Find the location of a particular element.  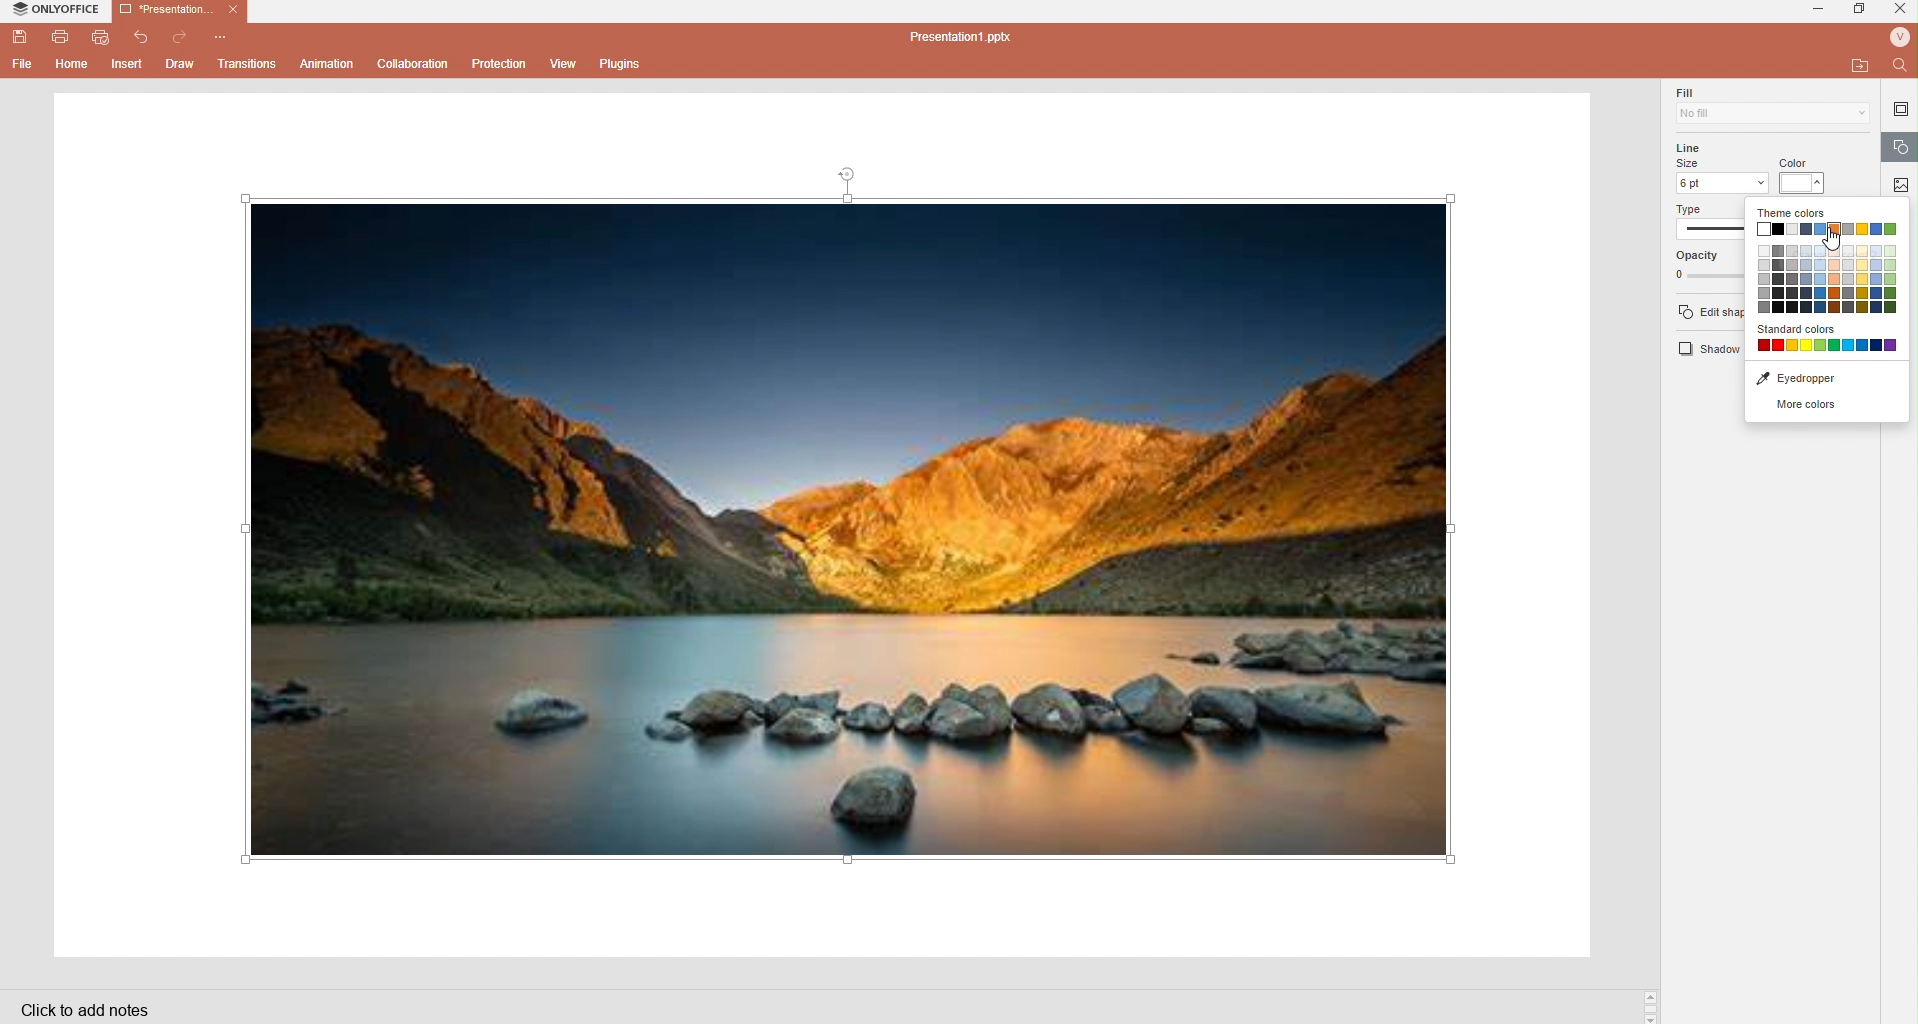

Line size is located at coordinates (1721, 169).